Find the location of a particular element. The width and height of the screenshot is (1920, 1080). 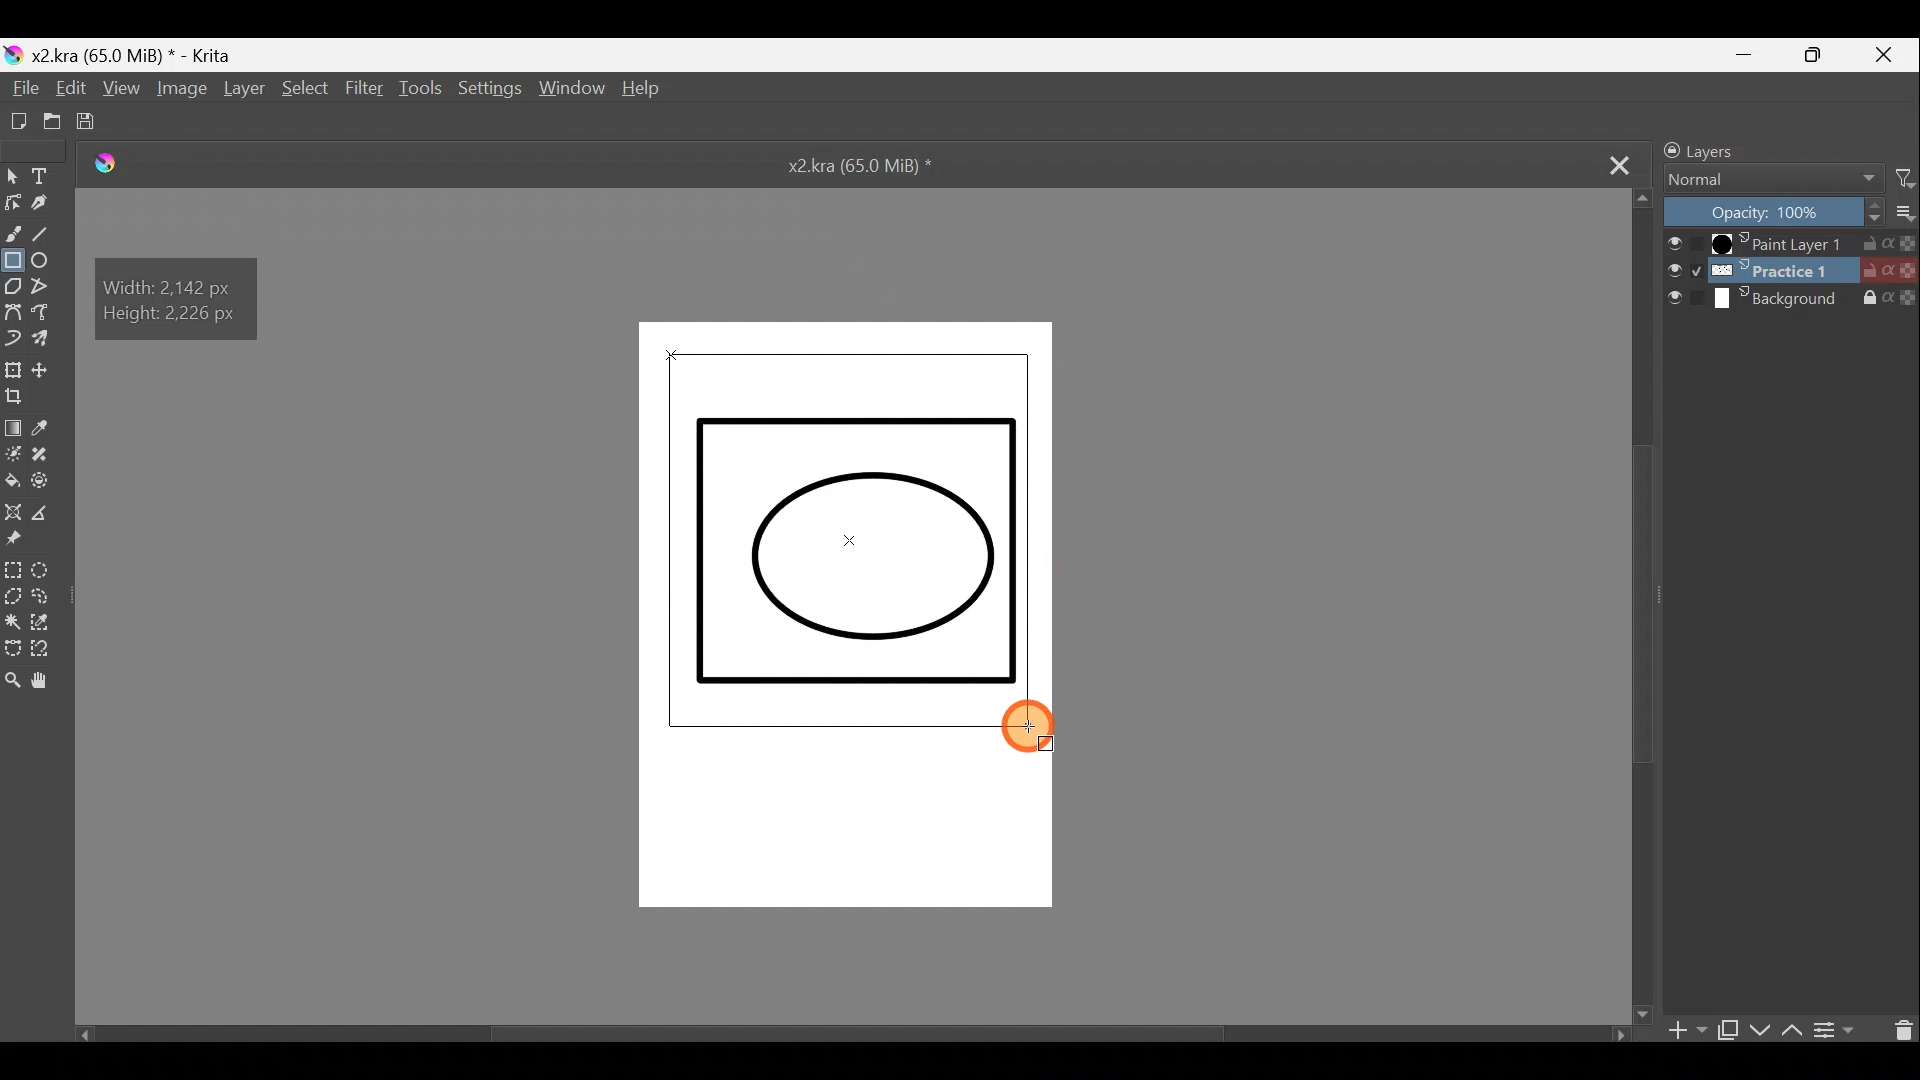

Polygon tool is located at coordinates (12, 286).